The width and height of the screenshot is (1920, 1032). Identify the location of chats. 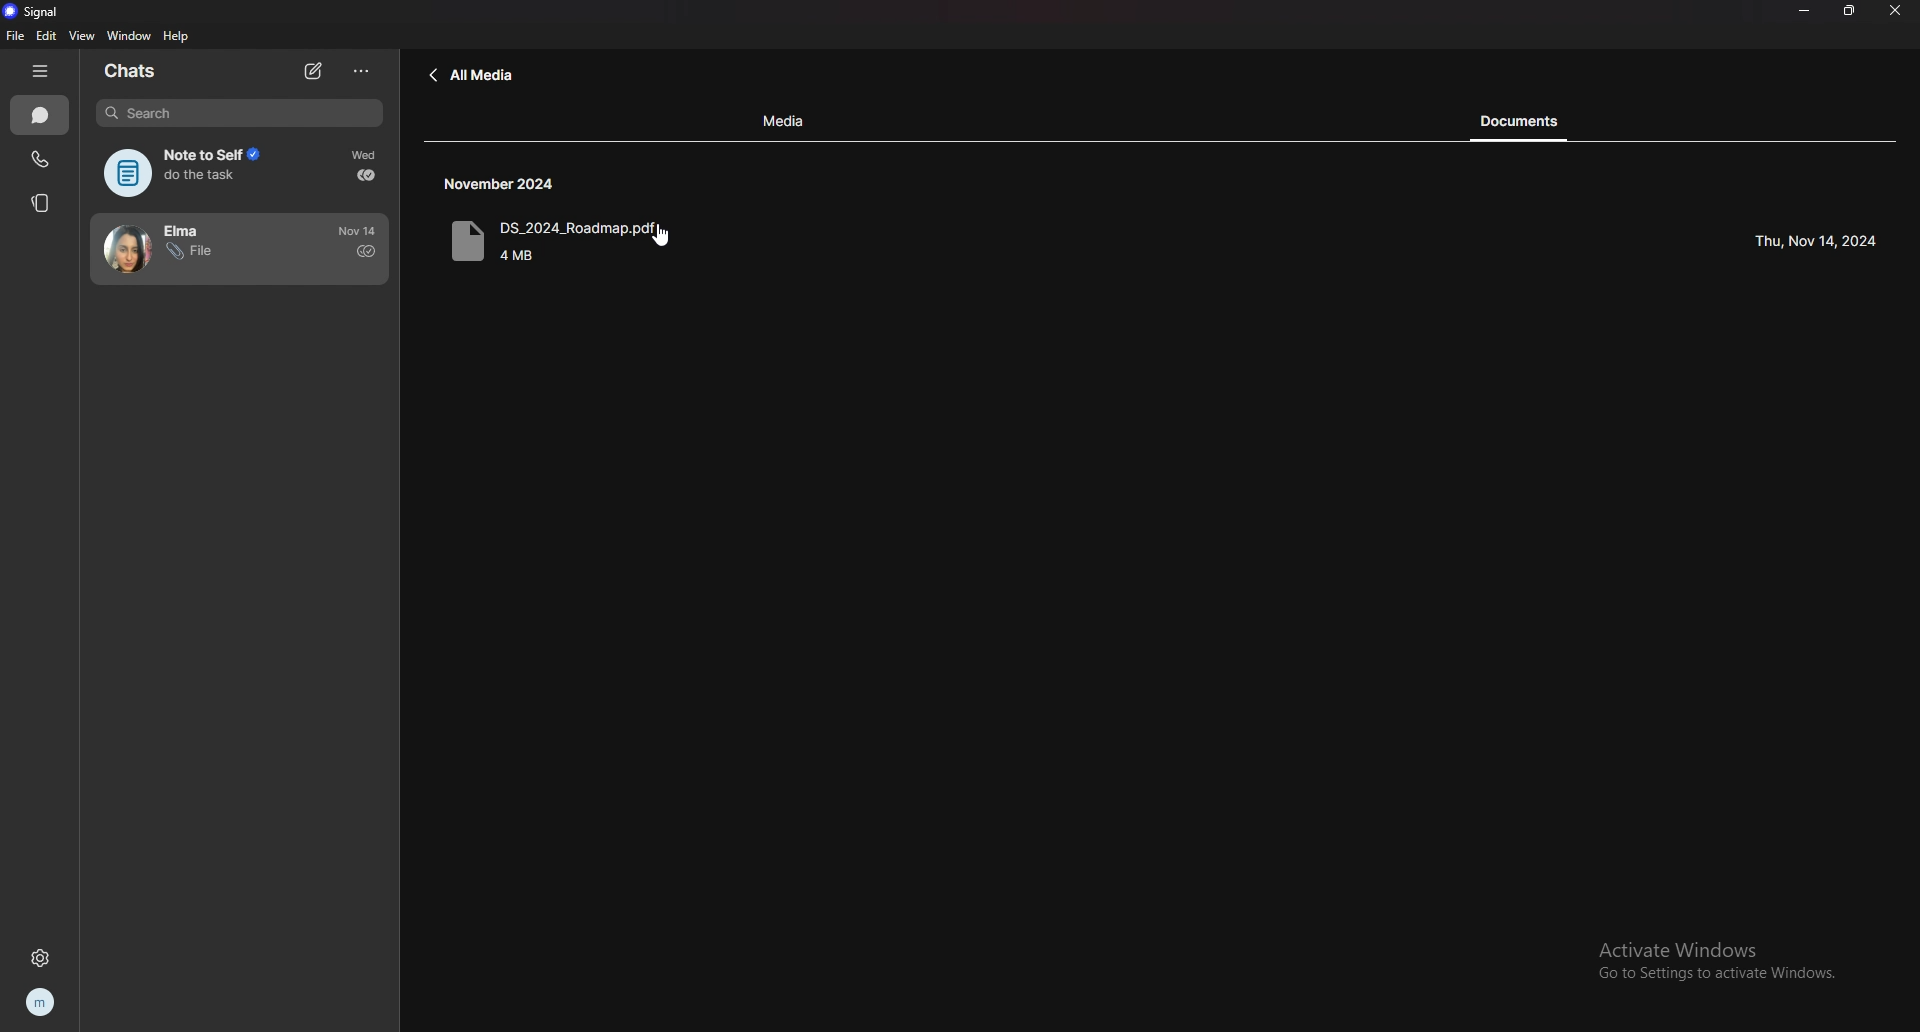
(41, 114).